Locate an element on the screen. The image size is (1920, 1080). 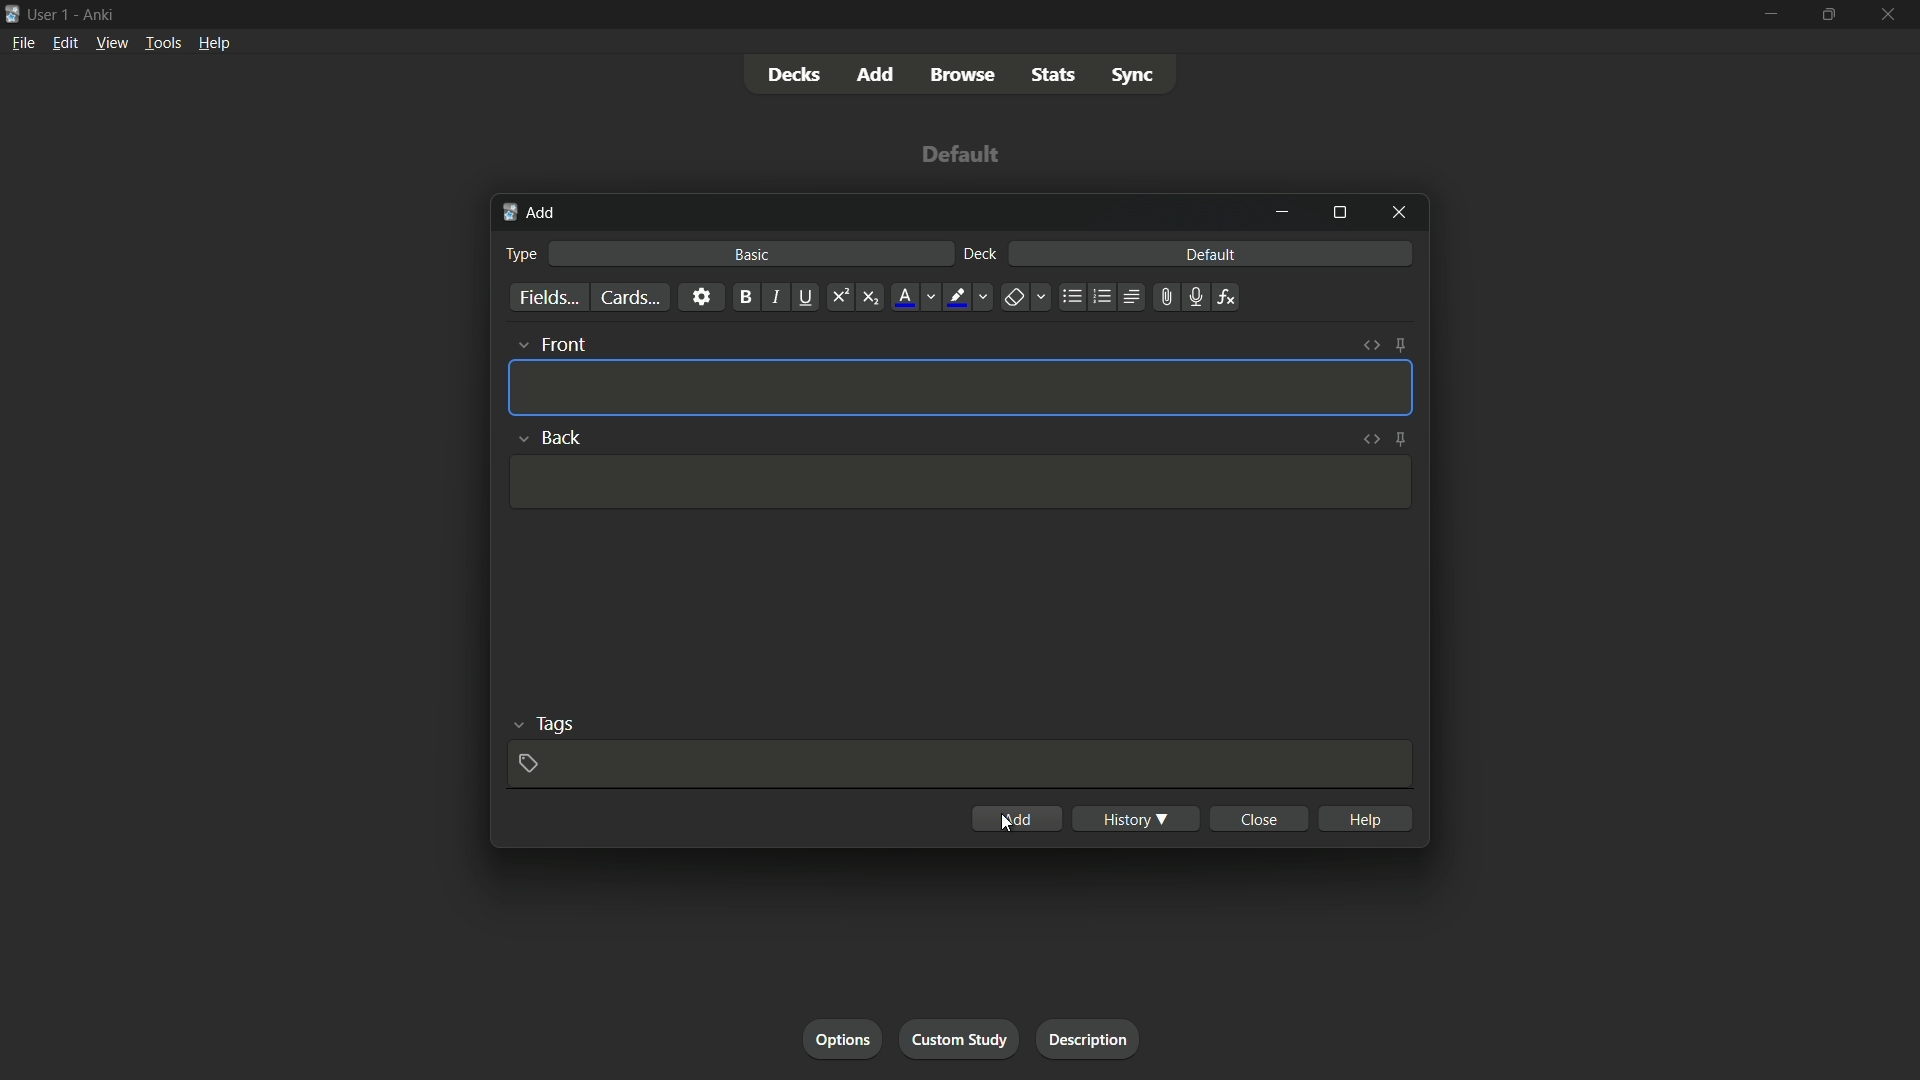
equations is located at coordinates (1229, 297).